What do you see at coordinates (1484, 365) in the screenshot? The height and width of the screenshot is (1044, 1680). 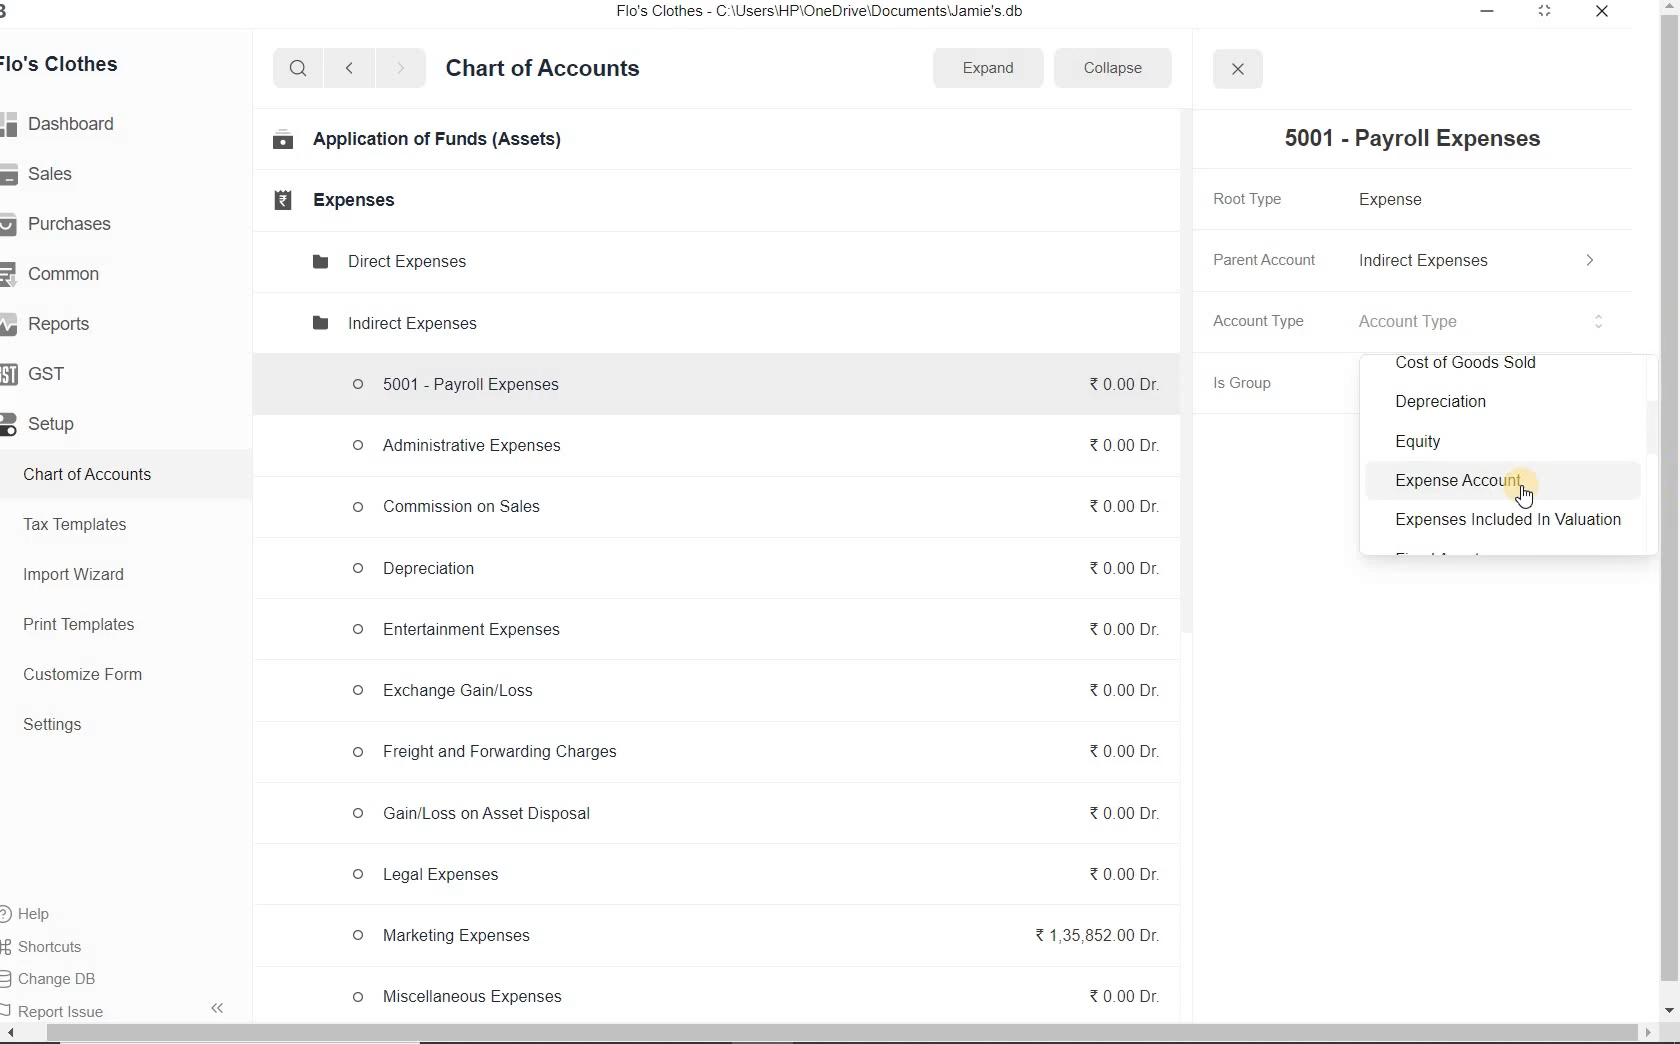 I see `Cost of Goods Sold` at bounding box center [1484, 365].